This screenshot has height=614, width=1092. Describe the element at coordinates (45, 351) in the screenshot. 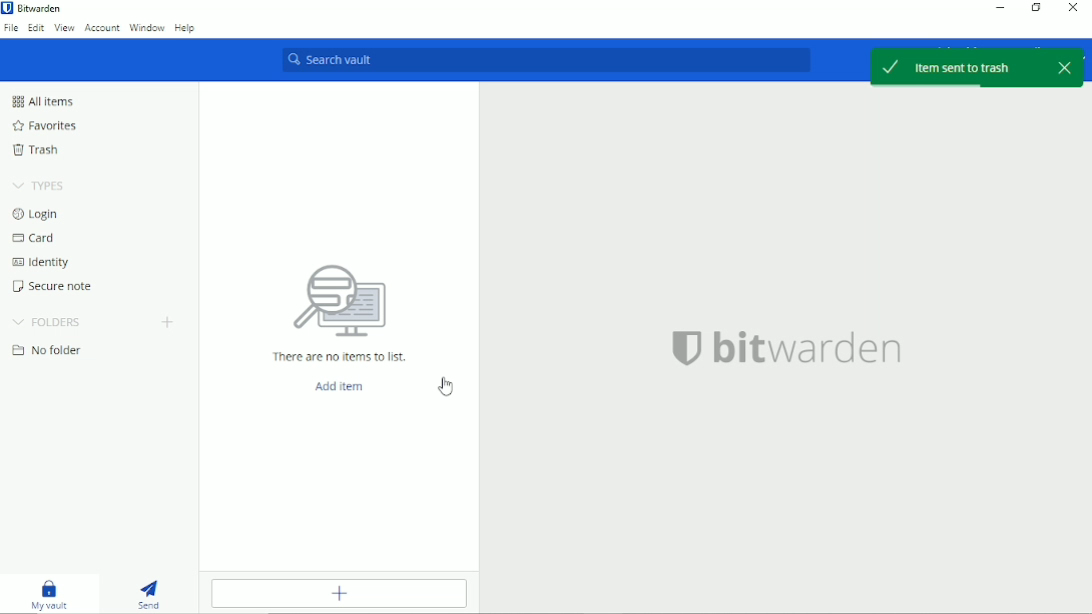

I see `No folder` at that location.